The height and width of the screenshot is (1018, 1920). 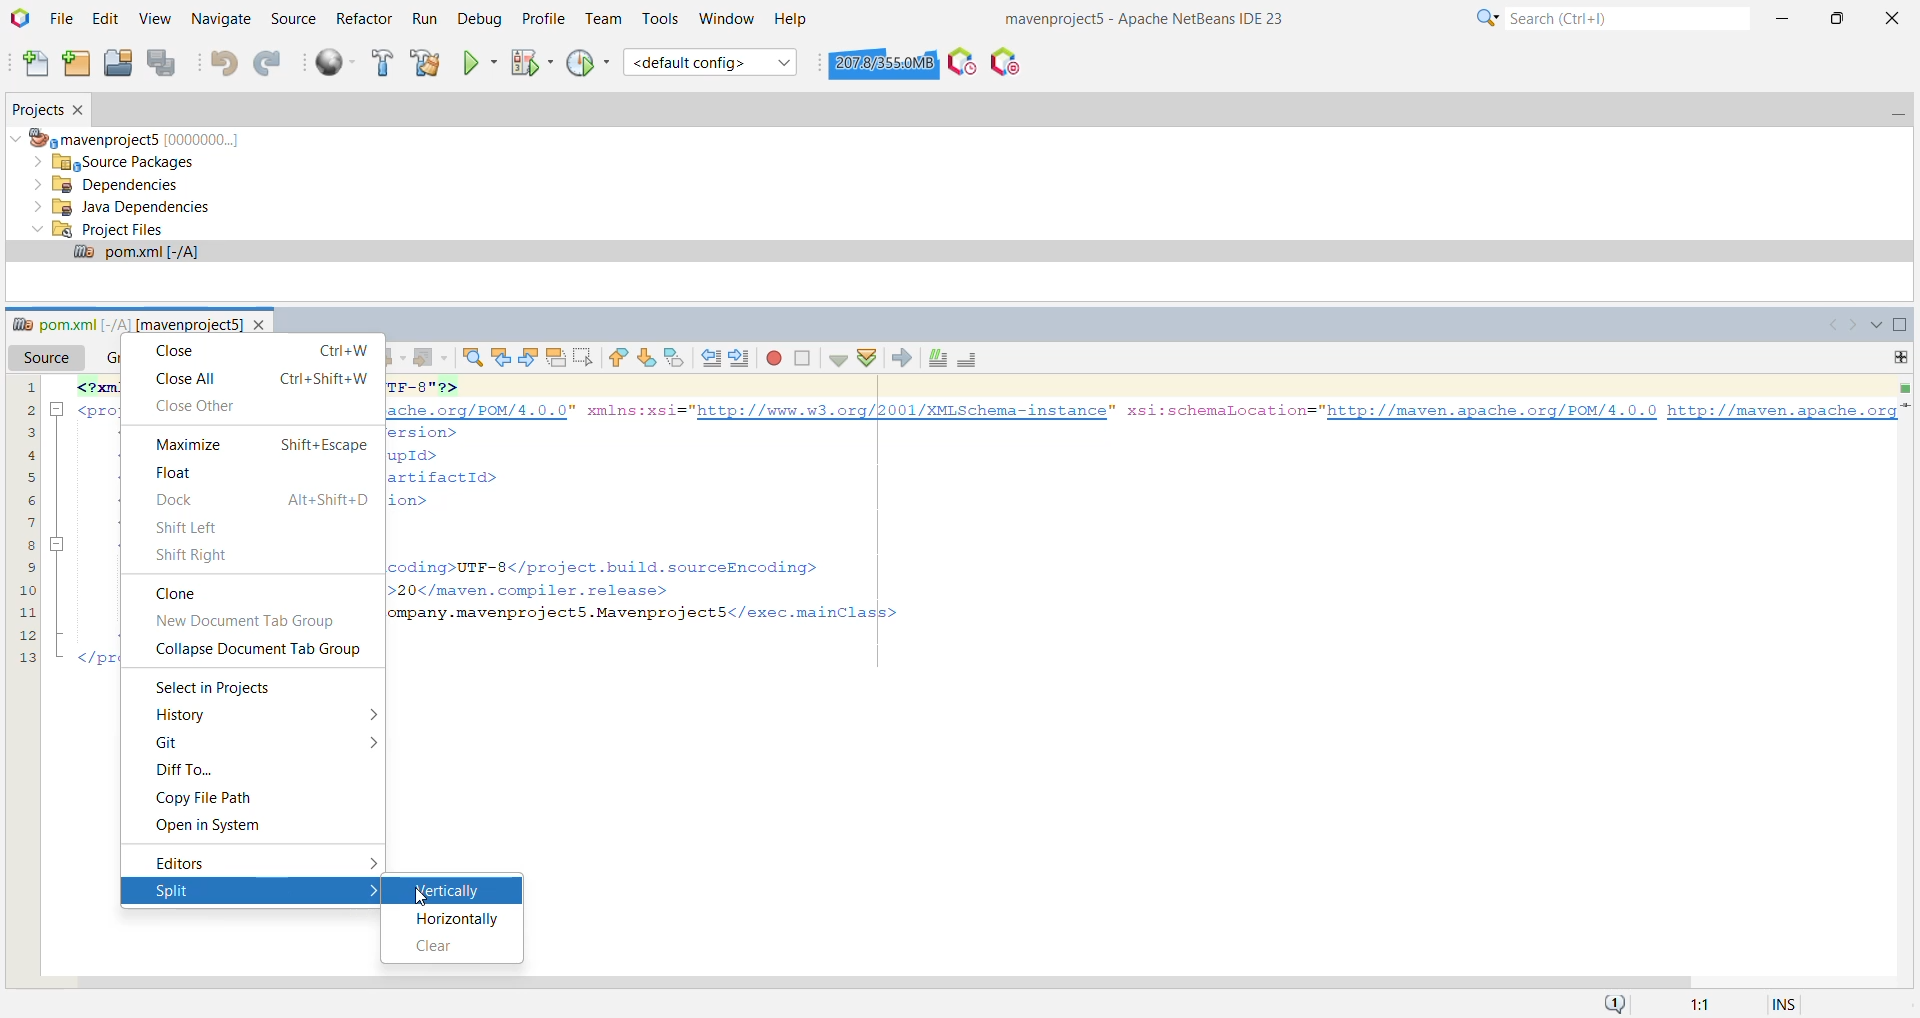 What do you see at coordinates (363, 17) in the screenshot?
I see `Refactor` at bounding box center [363, 17].